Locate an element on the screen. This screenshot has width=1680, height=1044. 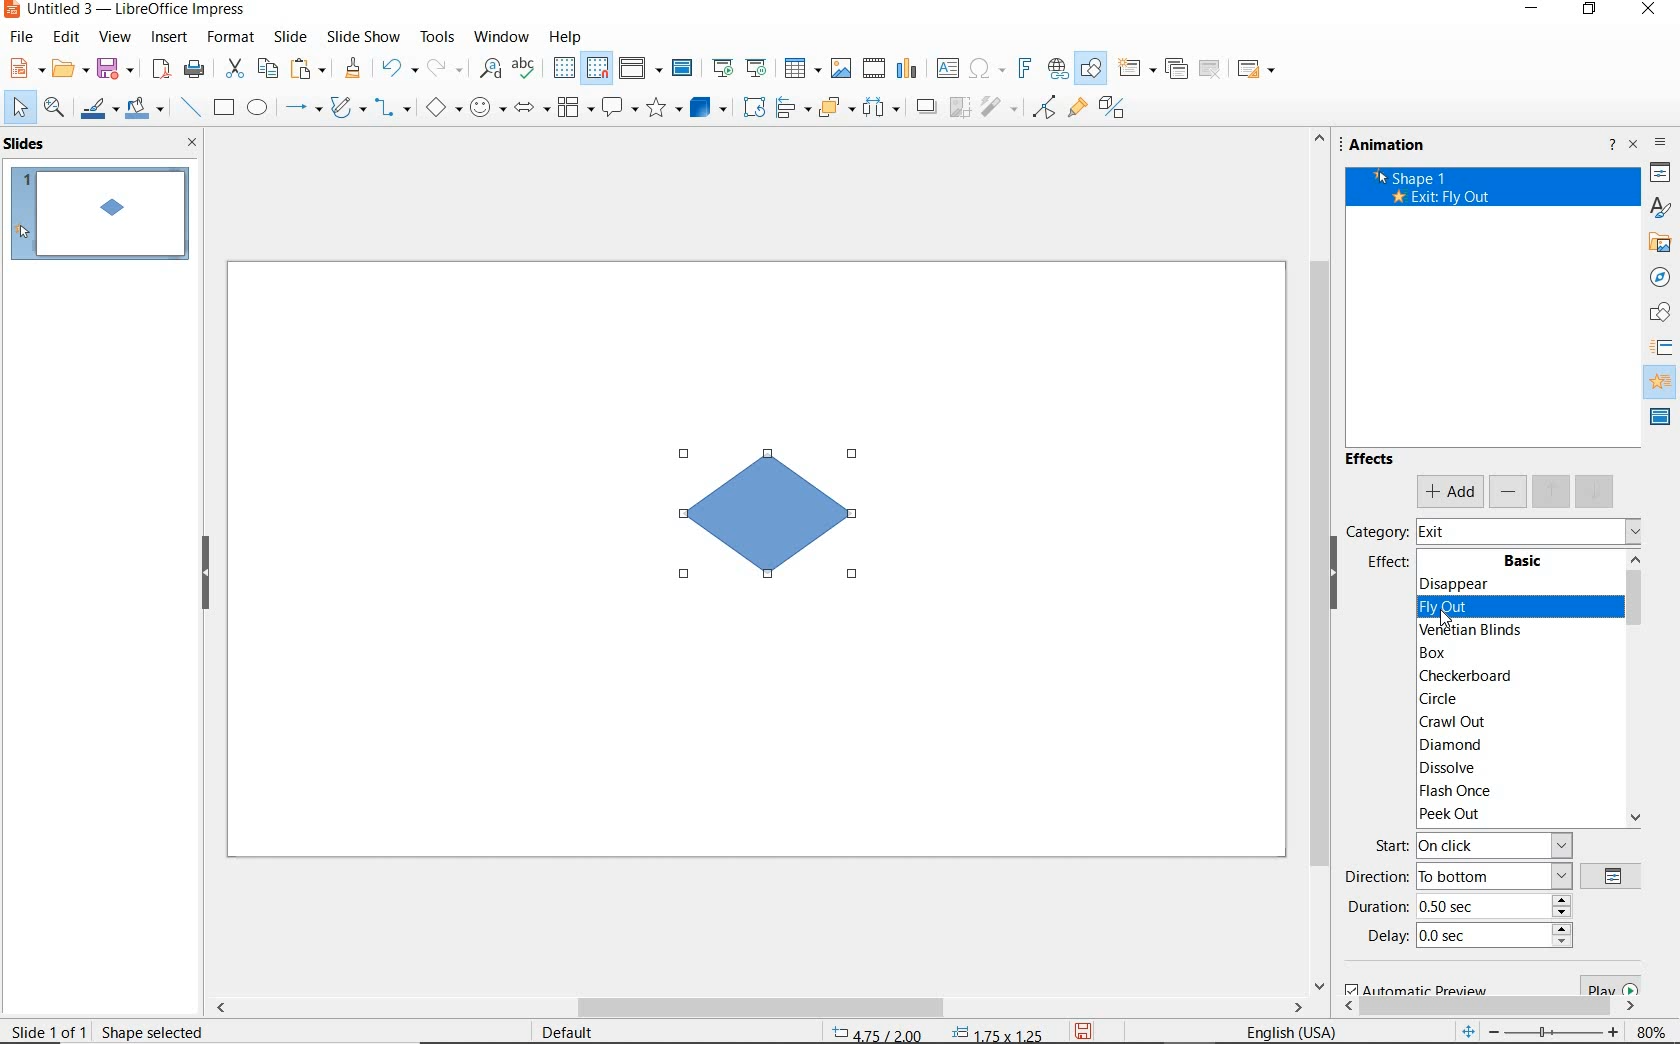
connectors is located at coordinates (393, 107).